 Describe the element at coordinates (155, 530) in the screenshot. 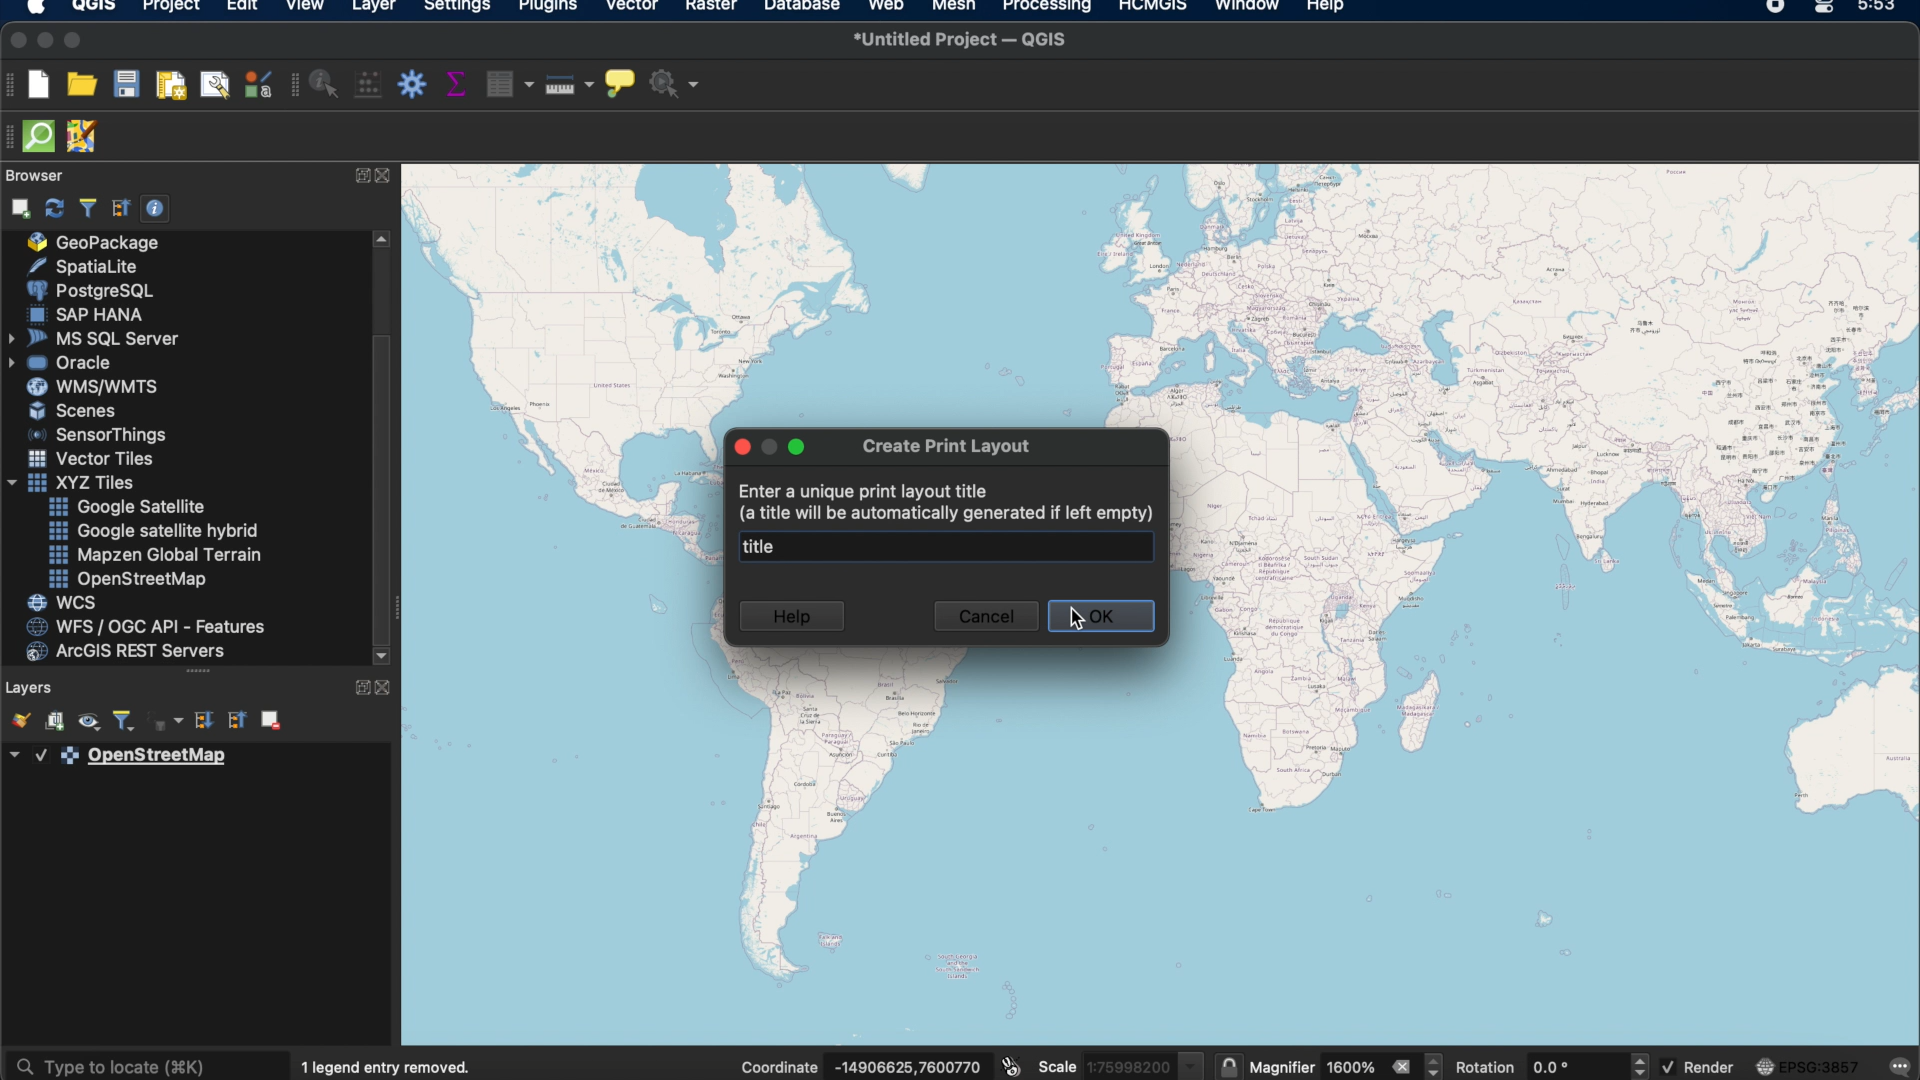

I see `google satellite hybrid` at that location.